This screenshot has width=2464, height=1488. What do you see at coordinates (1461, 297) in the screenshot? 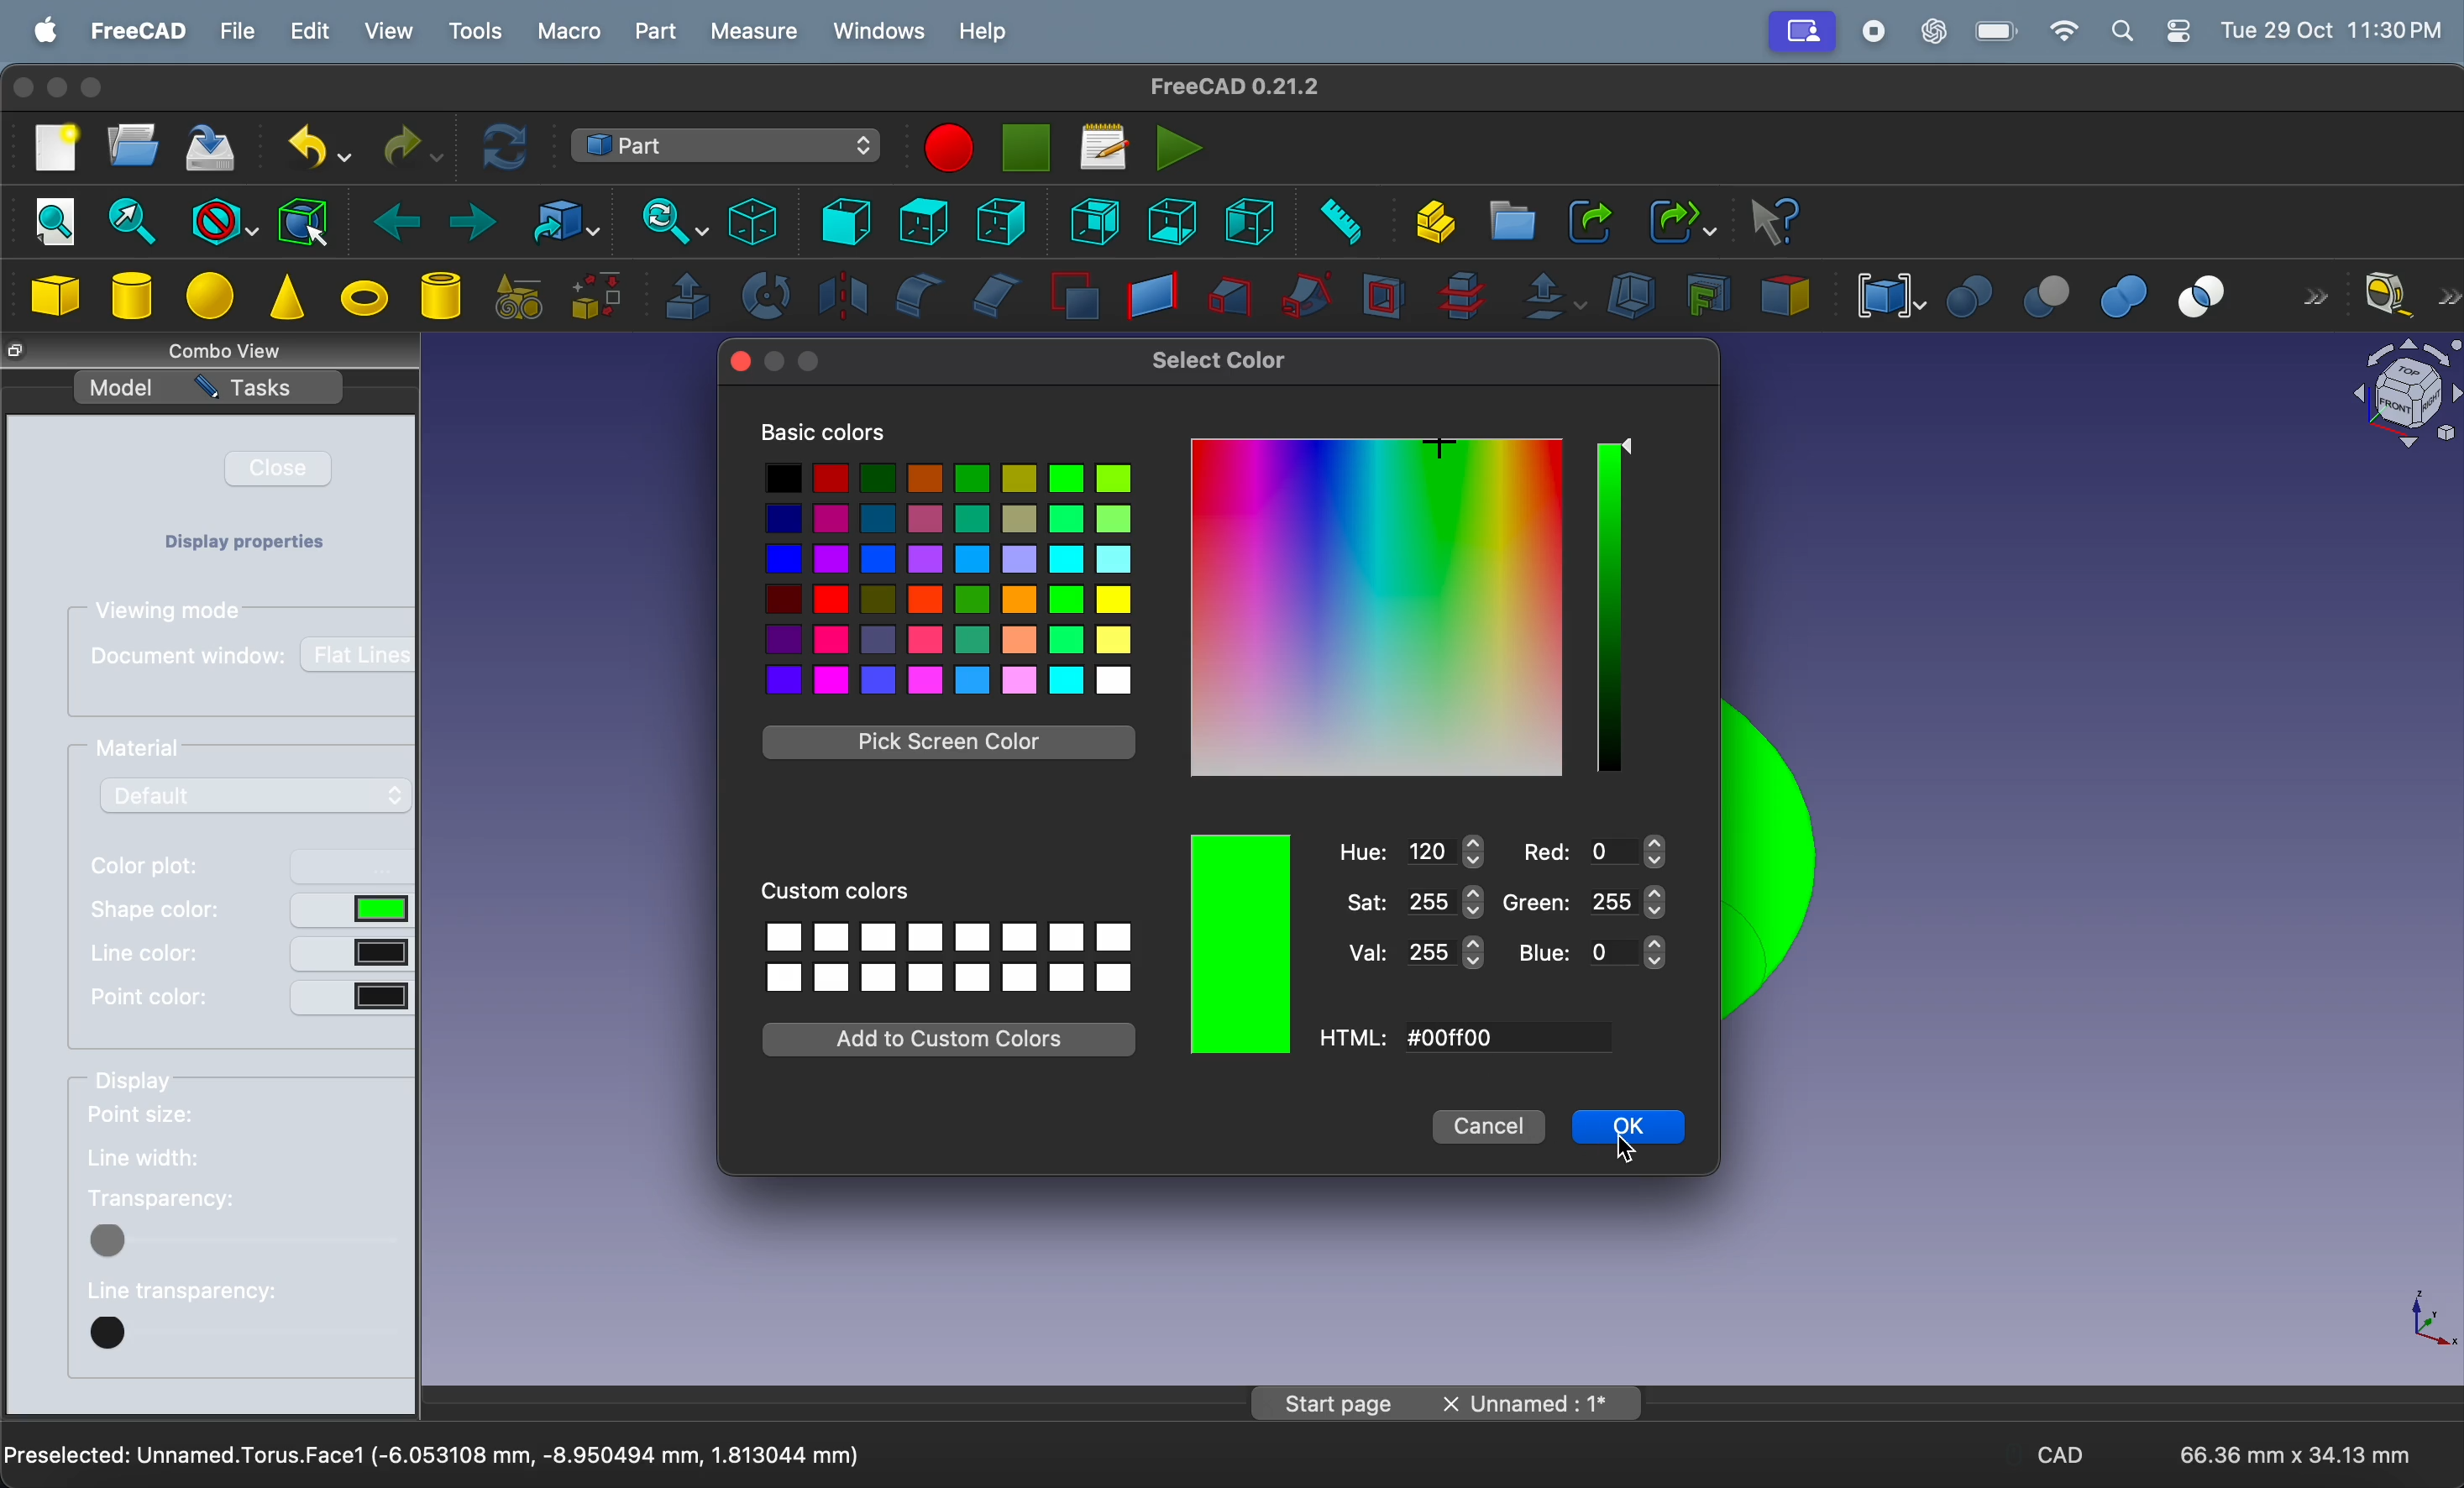
I see `cross section` at bounding box center [1461, 297].